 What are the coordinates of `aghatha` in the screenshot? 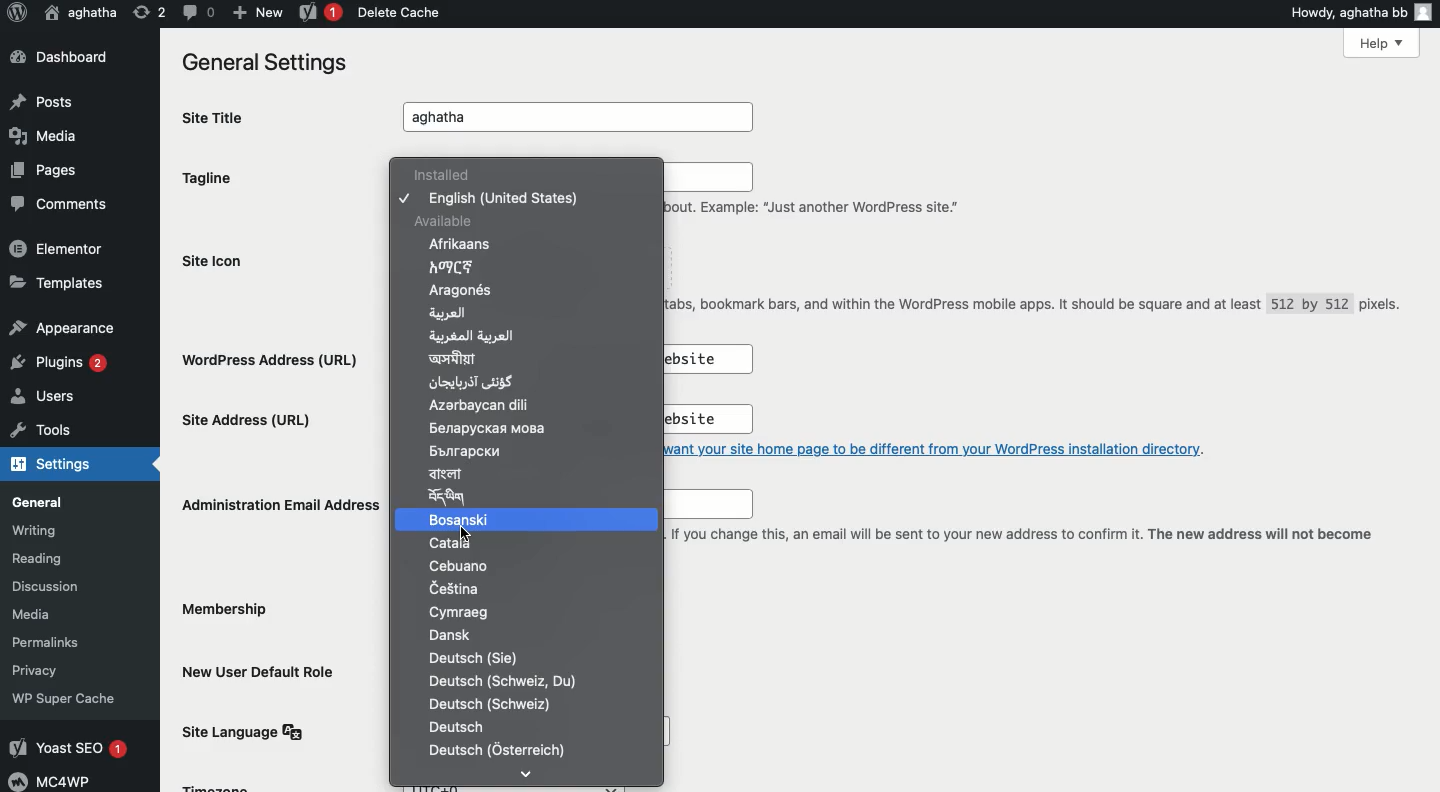 It's located at (584, 118).